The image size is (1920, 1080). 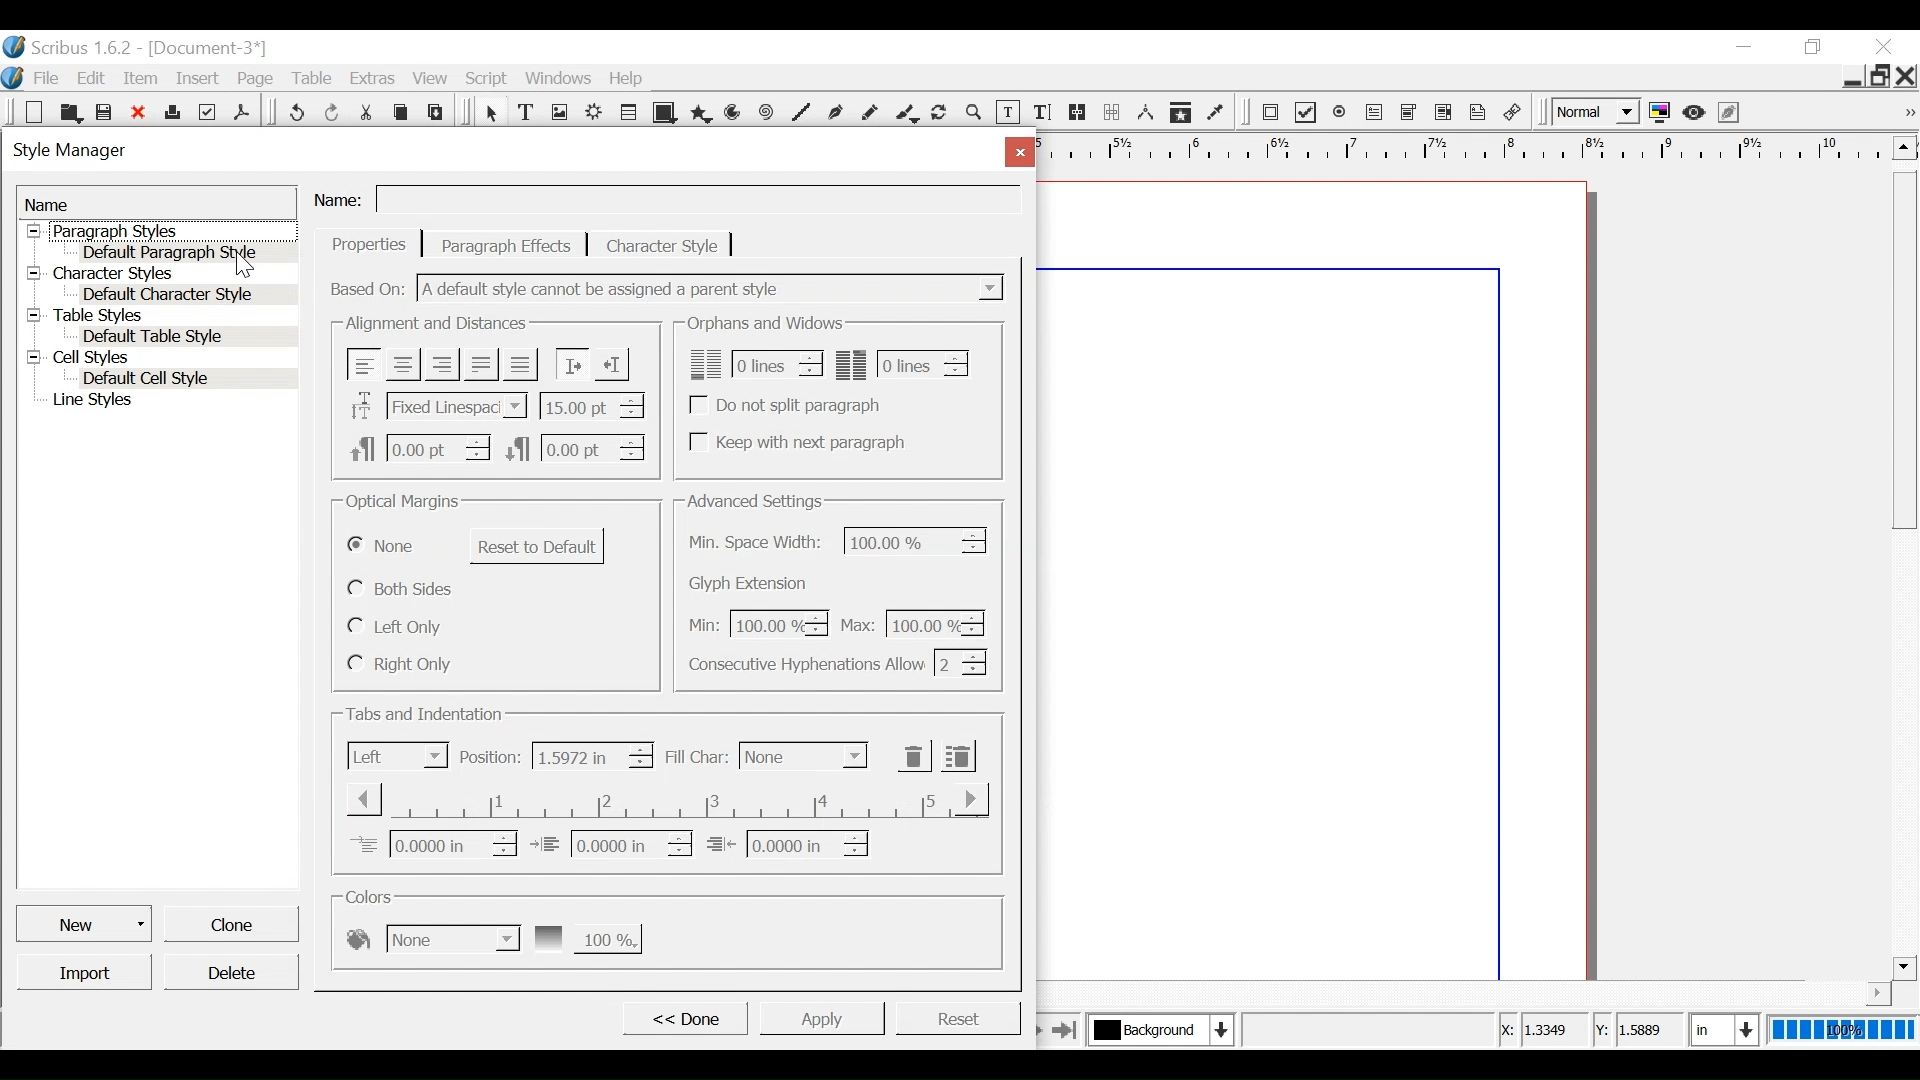 I want to click on Minimum Space Width, so click(x=758, y=543).